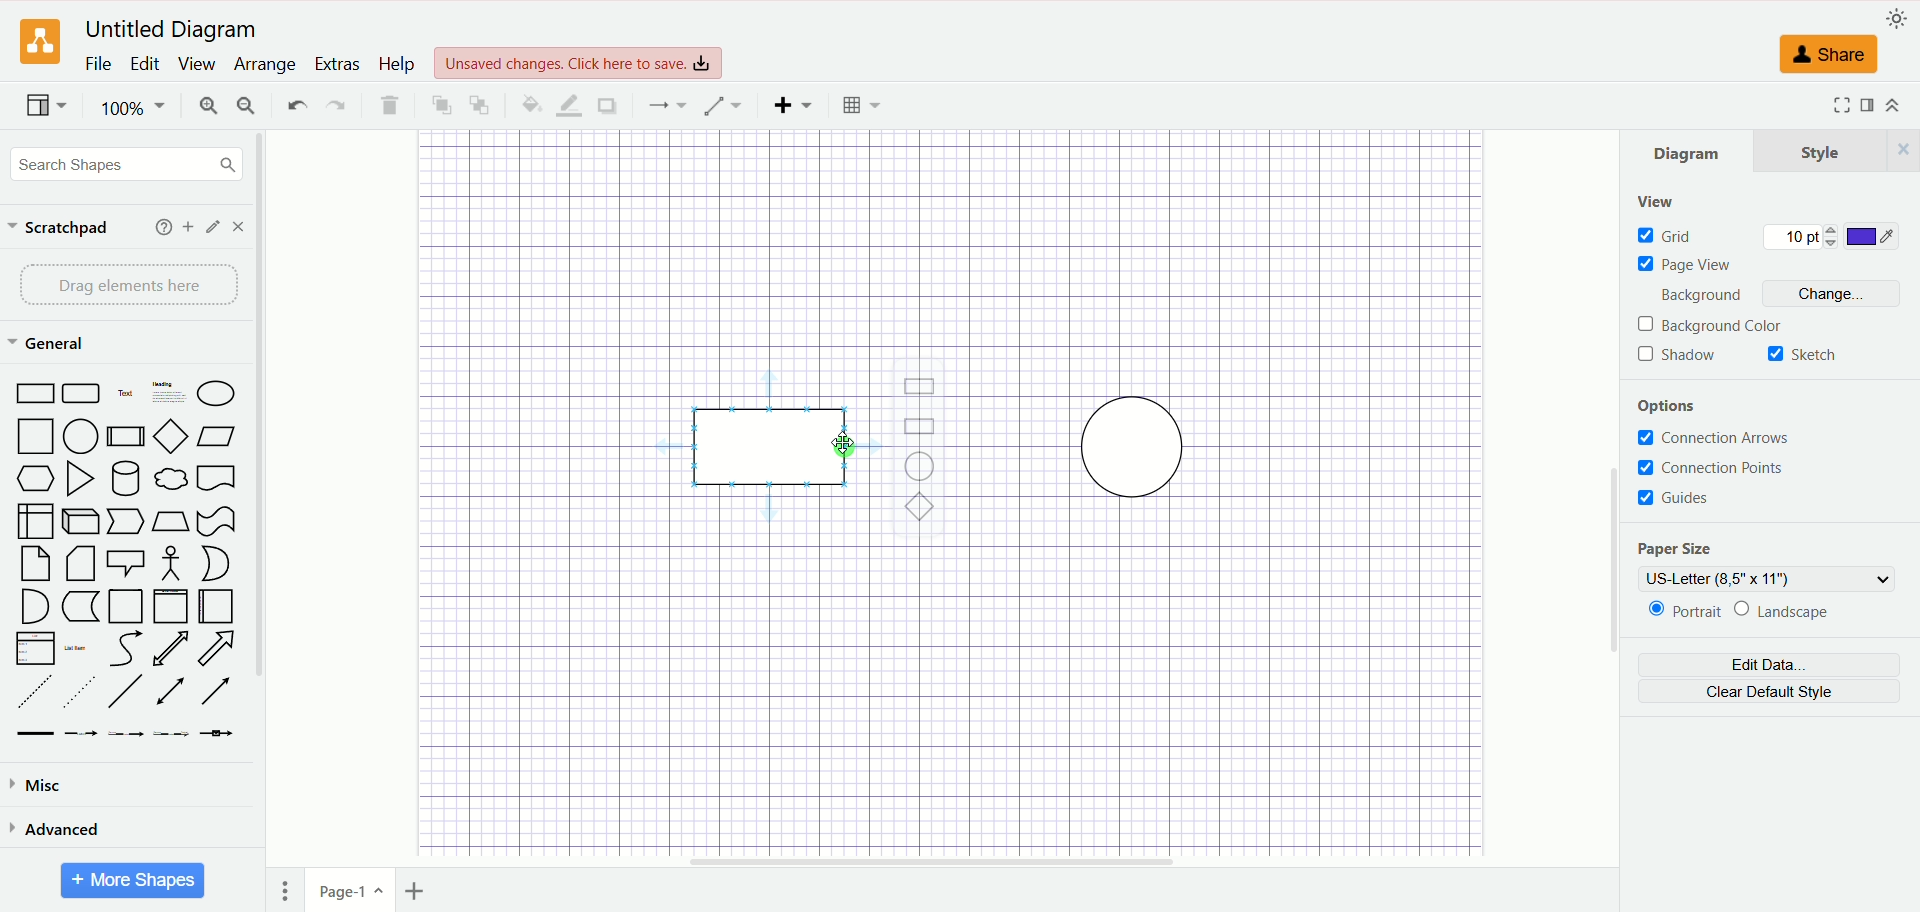 The image size is (1920, 912). What do you see at coordinates (36, 480) in the screenshot?
I see `Hexagon` at bounding box center [36, 480].